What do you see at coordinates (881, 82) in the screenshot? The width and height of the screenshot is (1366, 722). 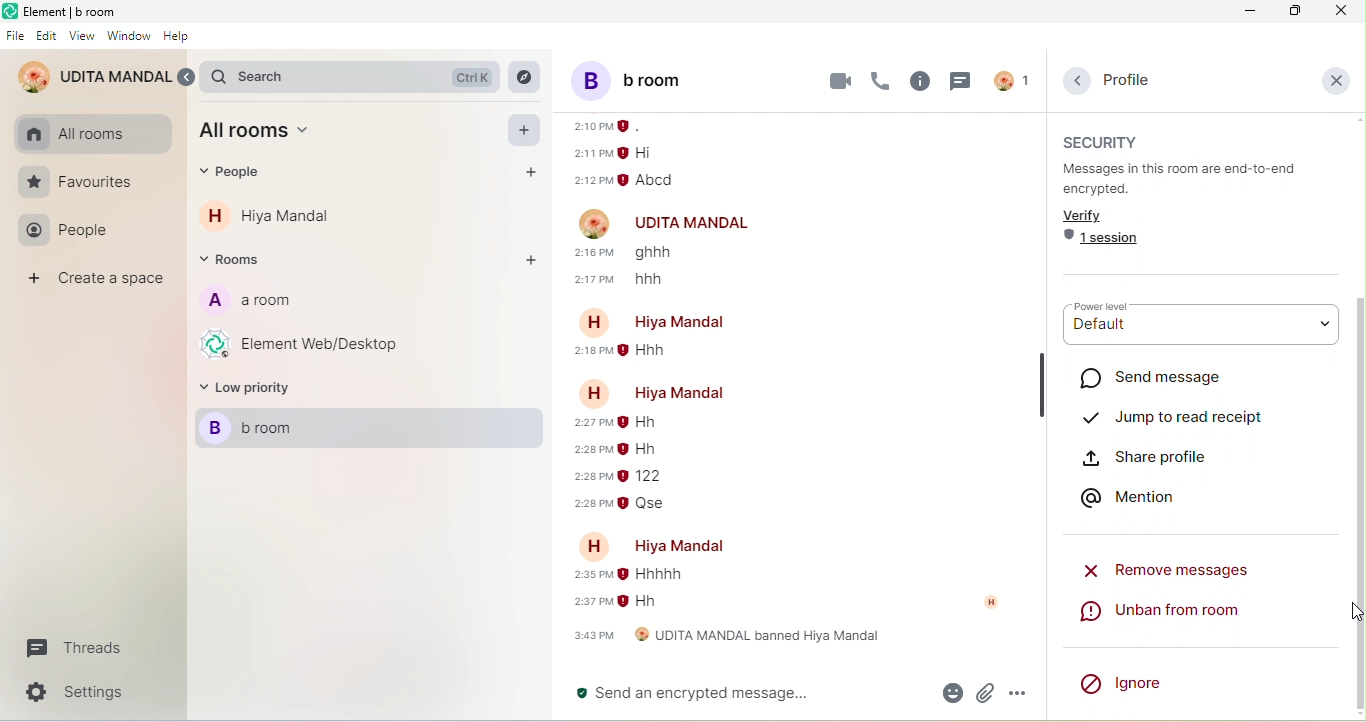 I see `voice call` at bounding box center [881, 82].